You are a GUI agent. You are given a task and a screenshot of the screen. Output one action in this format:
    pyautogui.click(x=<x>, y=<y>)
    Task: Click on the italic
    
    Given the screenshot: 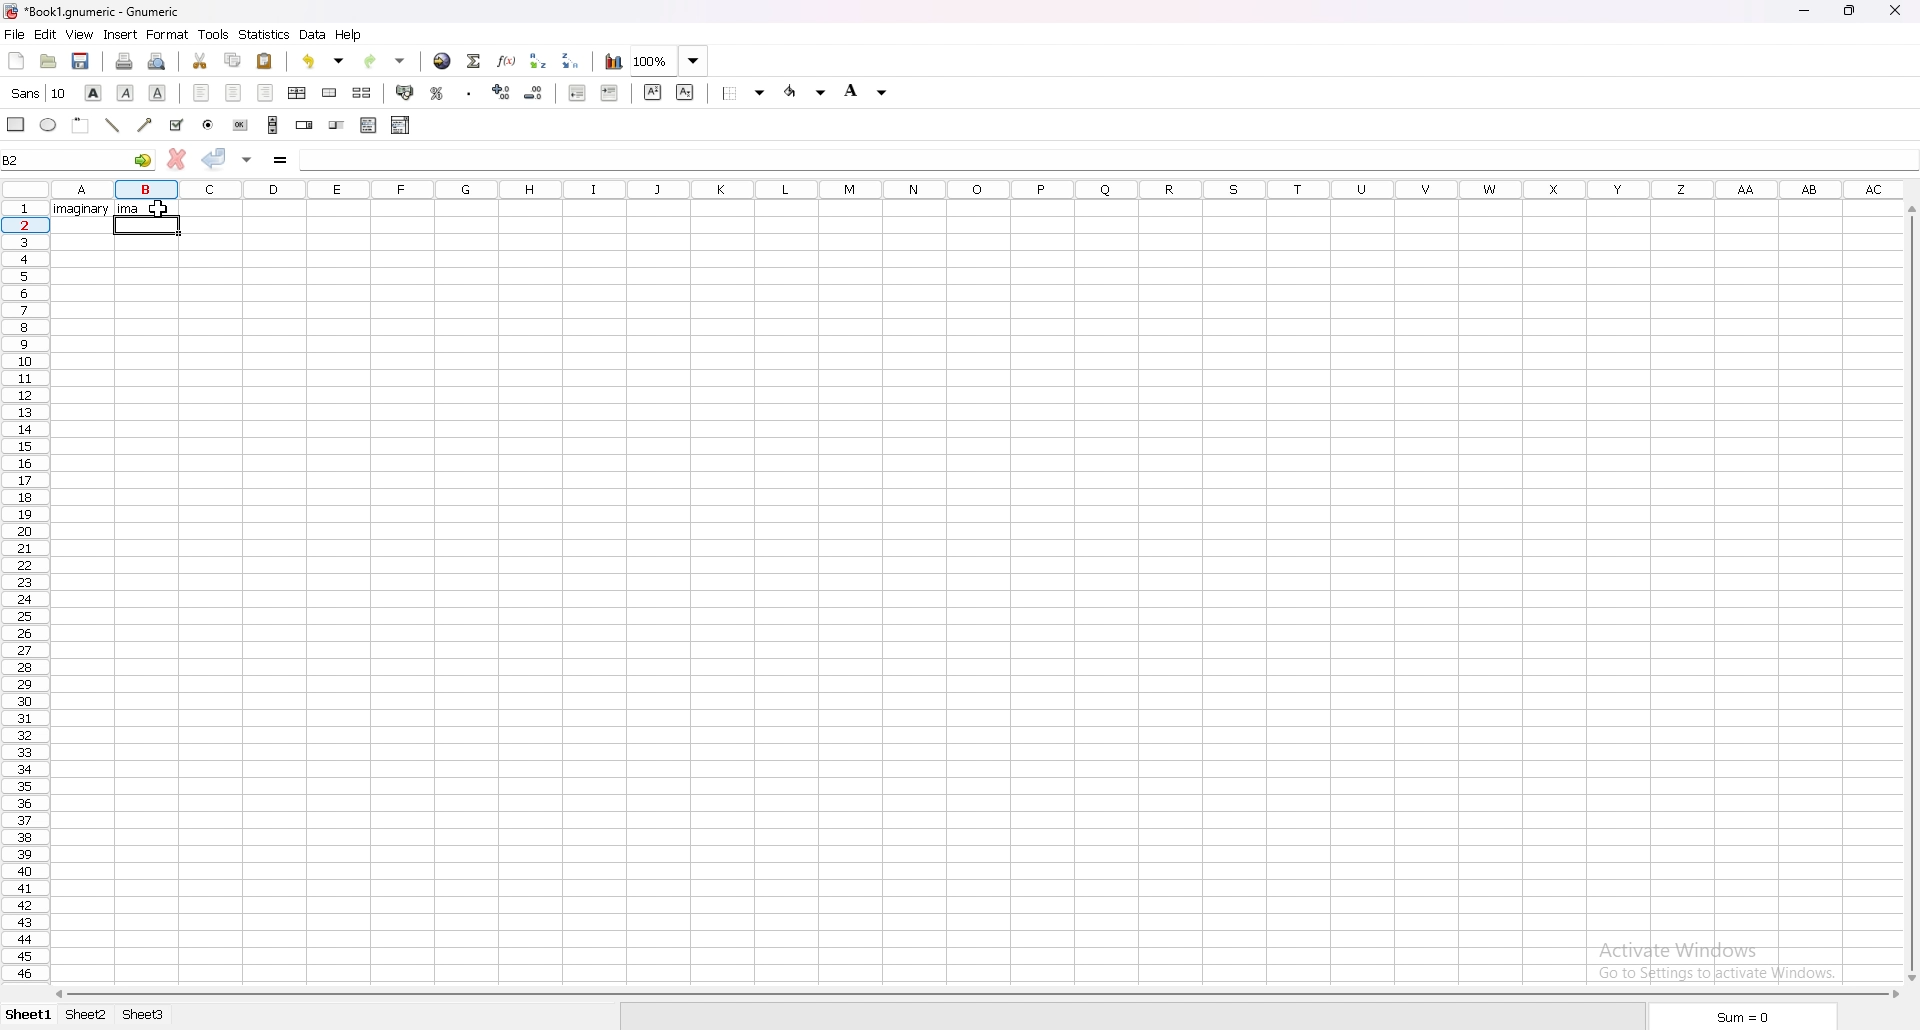 What is the action you would take?
    pyautogui.click(x=126, y=92)
    